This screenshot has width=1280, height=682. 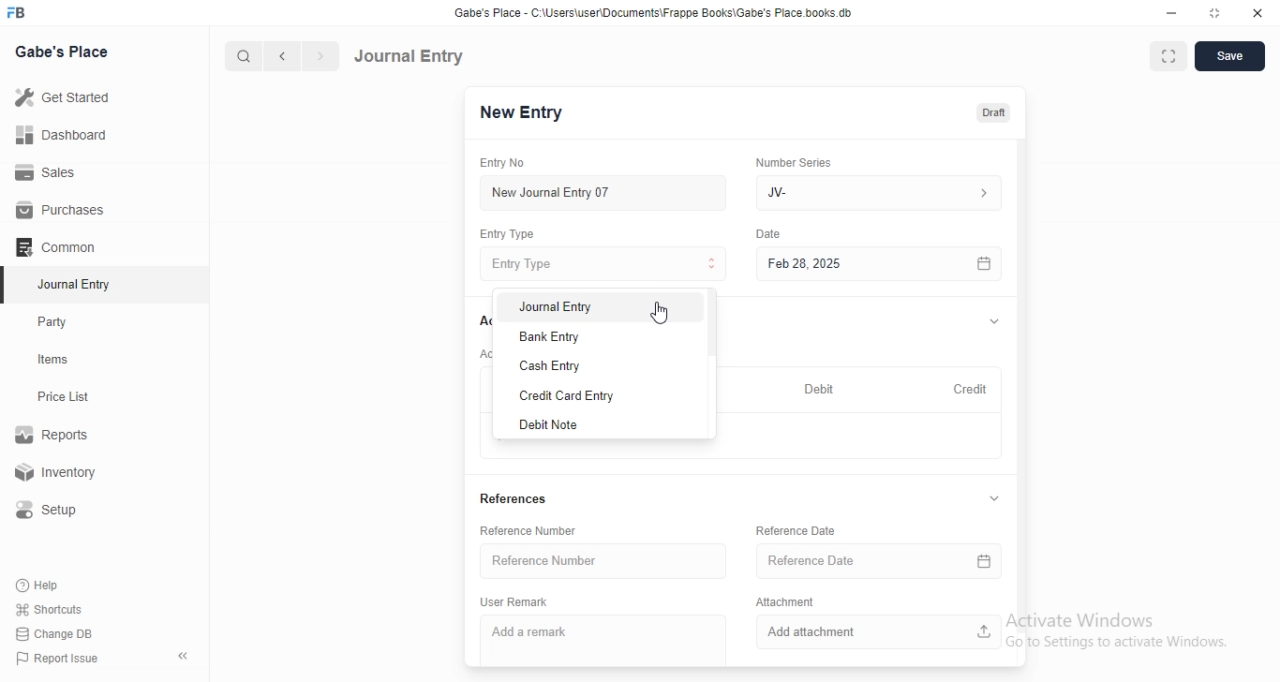 I want to click on Comman, so click(x=49, y=247).